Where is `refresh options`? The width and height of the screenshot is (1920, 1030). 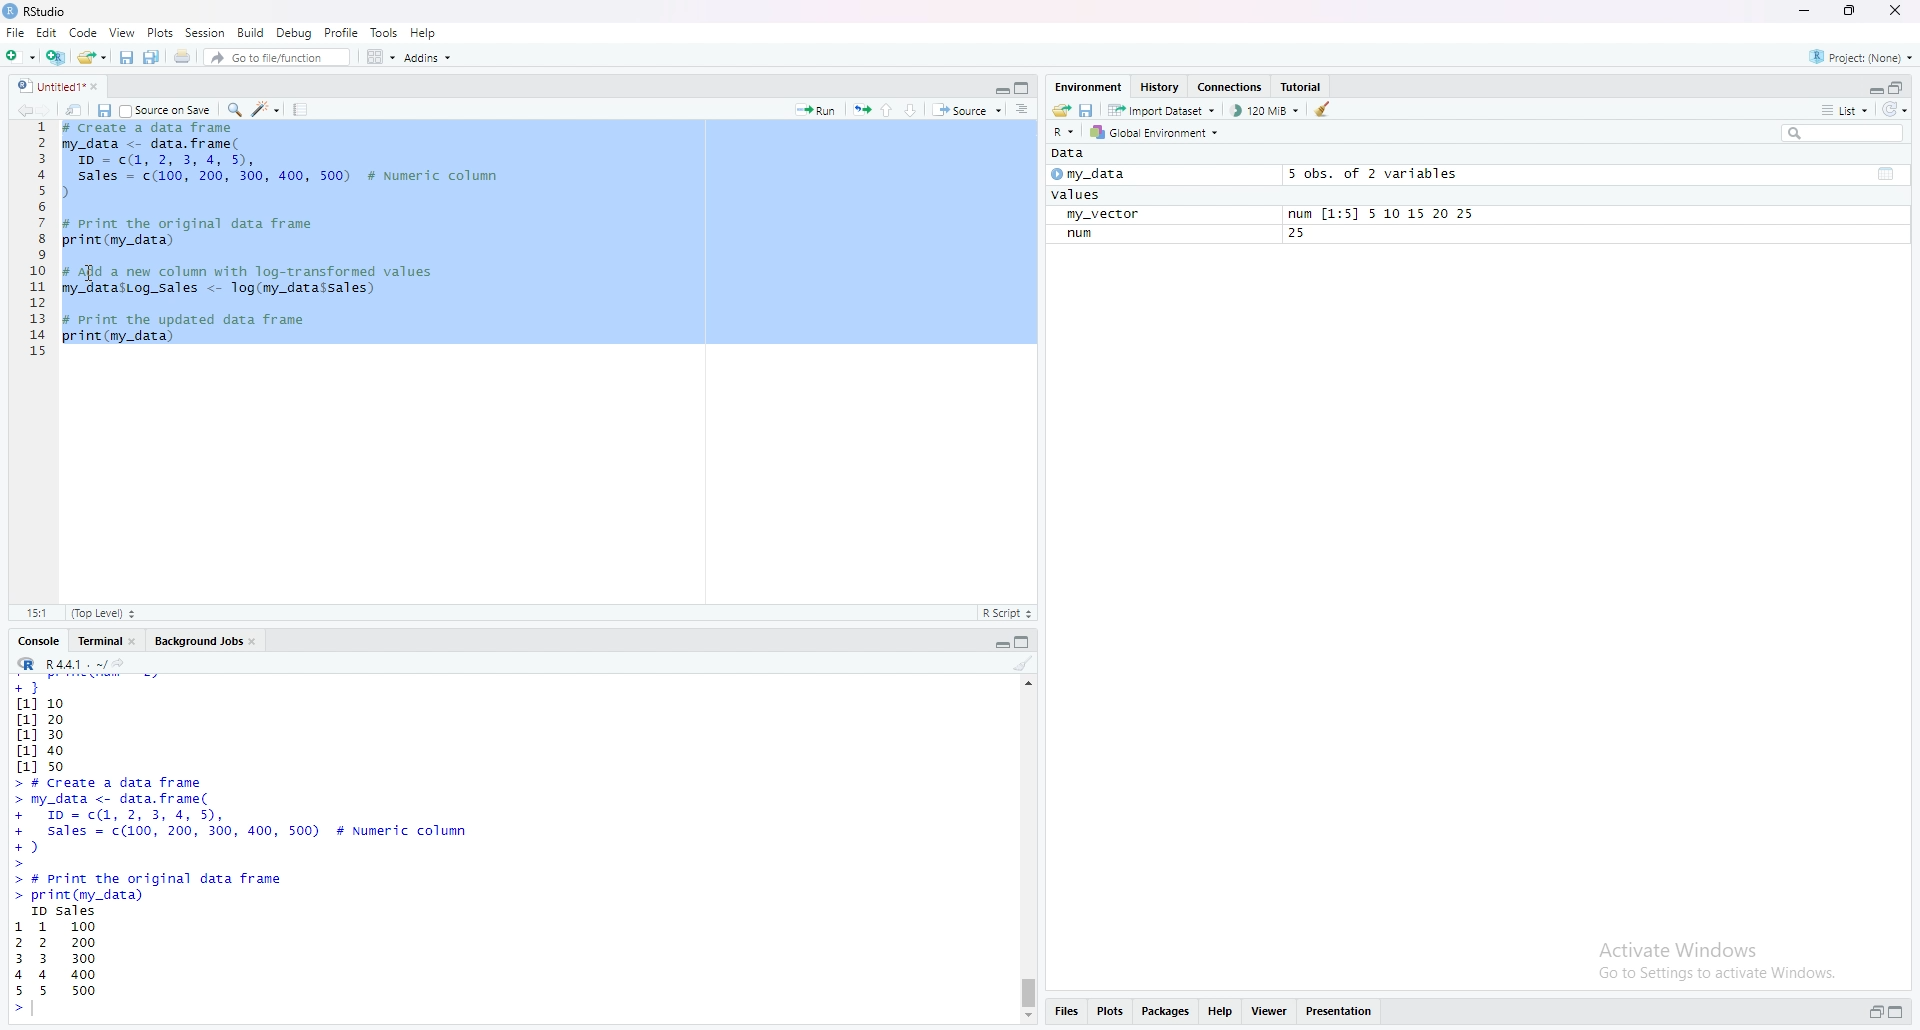 refresh options is located at coordinates (1898, 113).